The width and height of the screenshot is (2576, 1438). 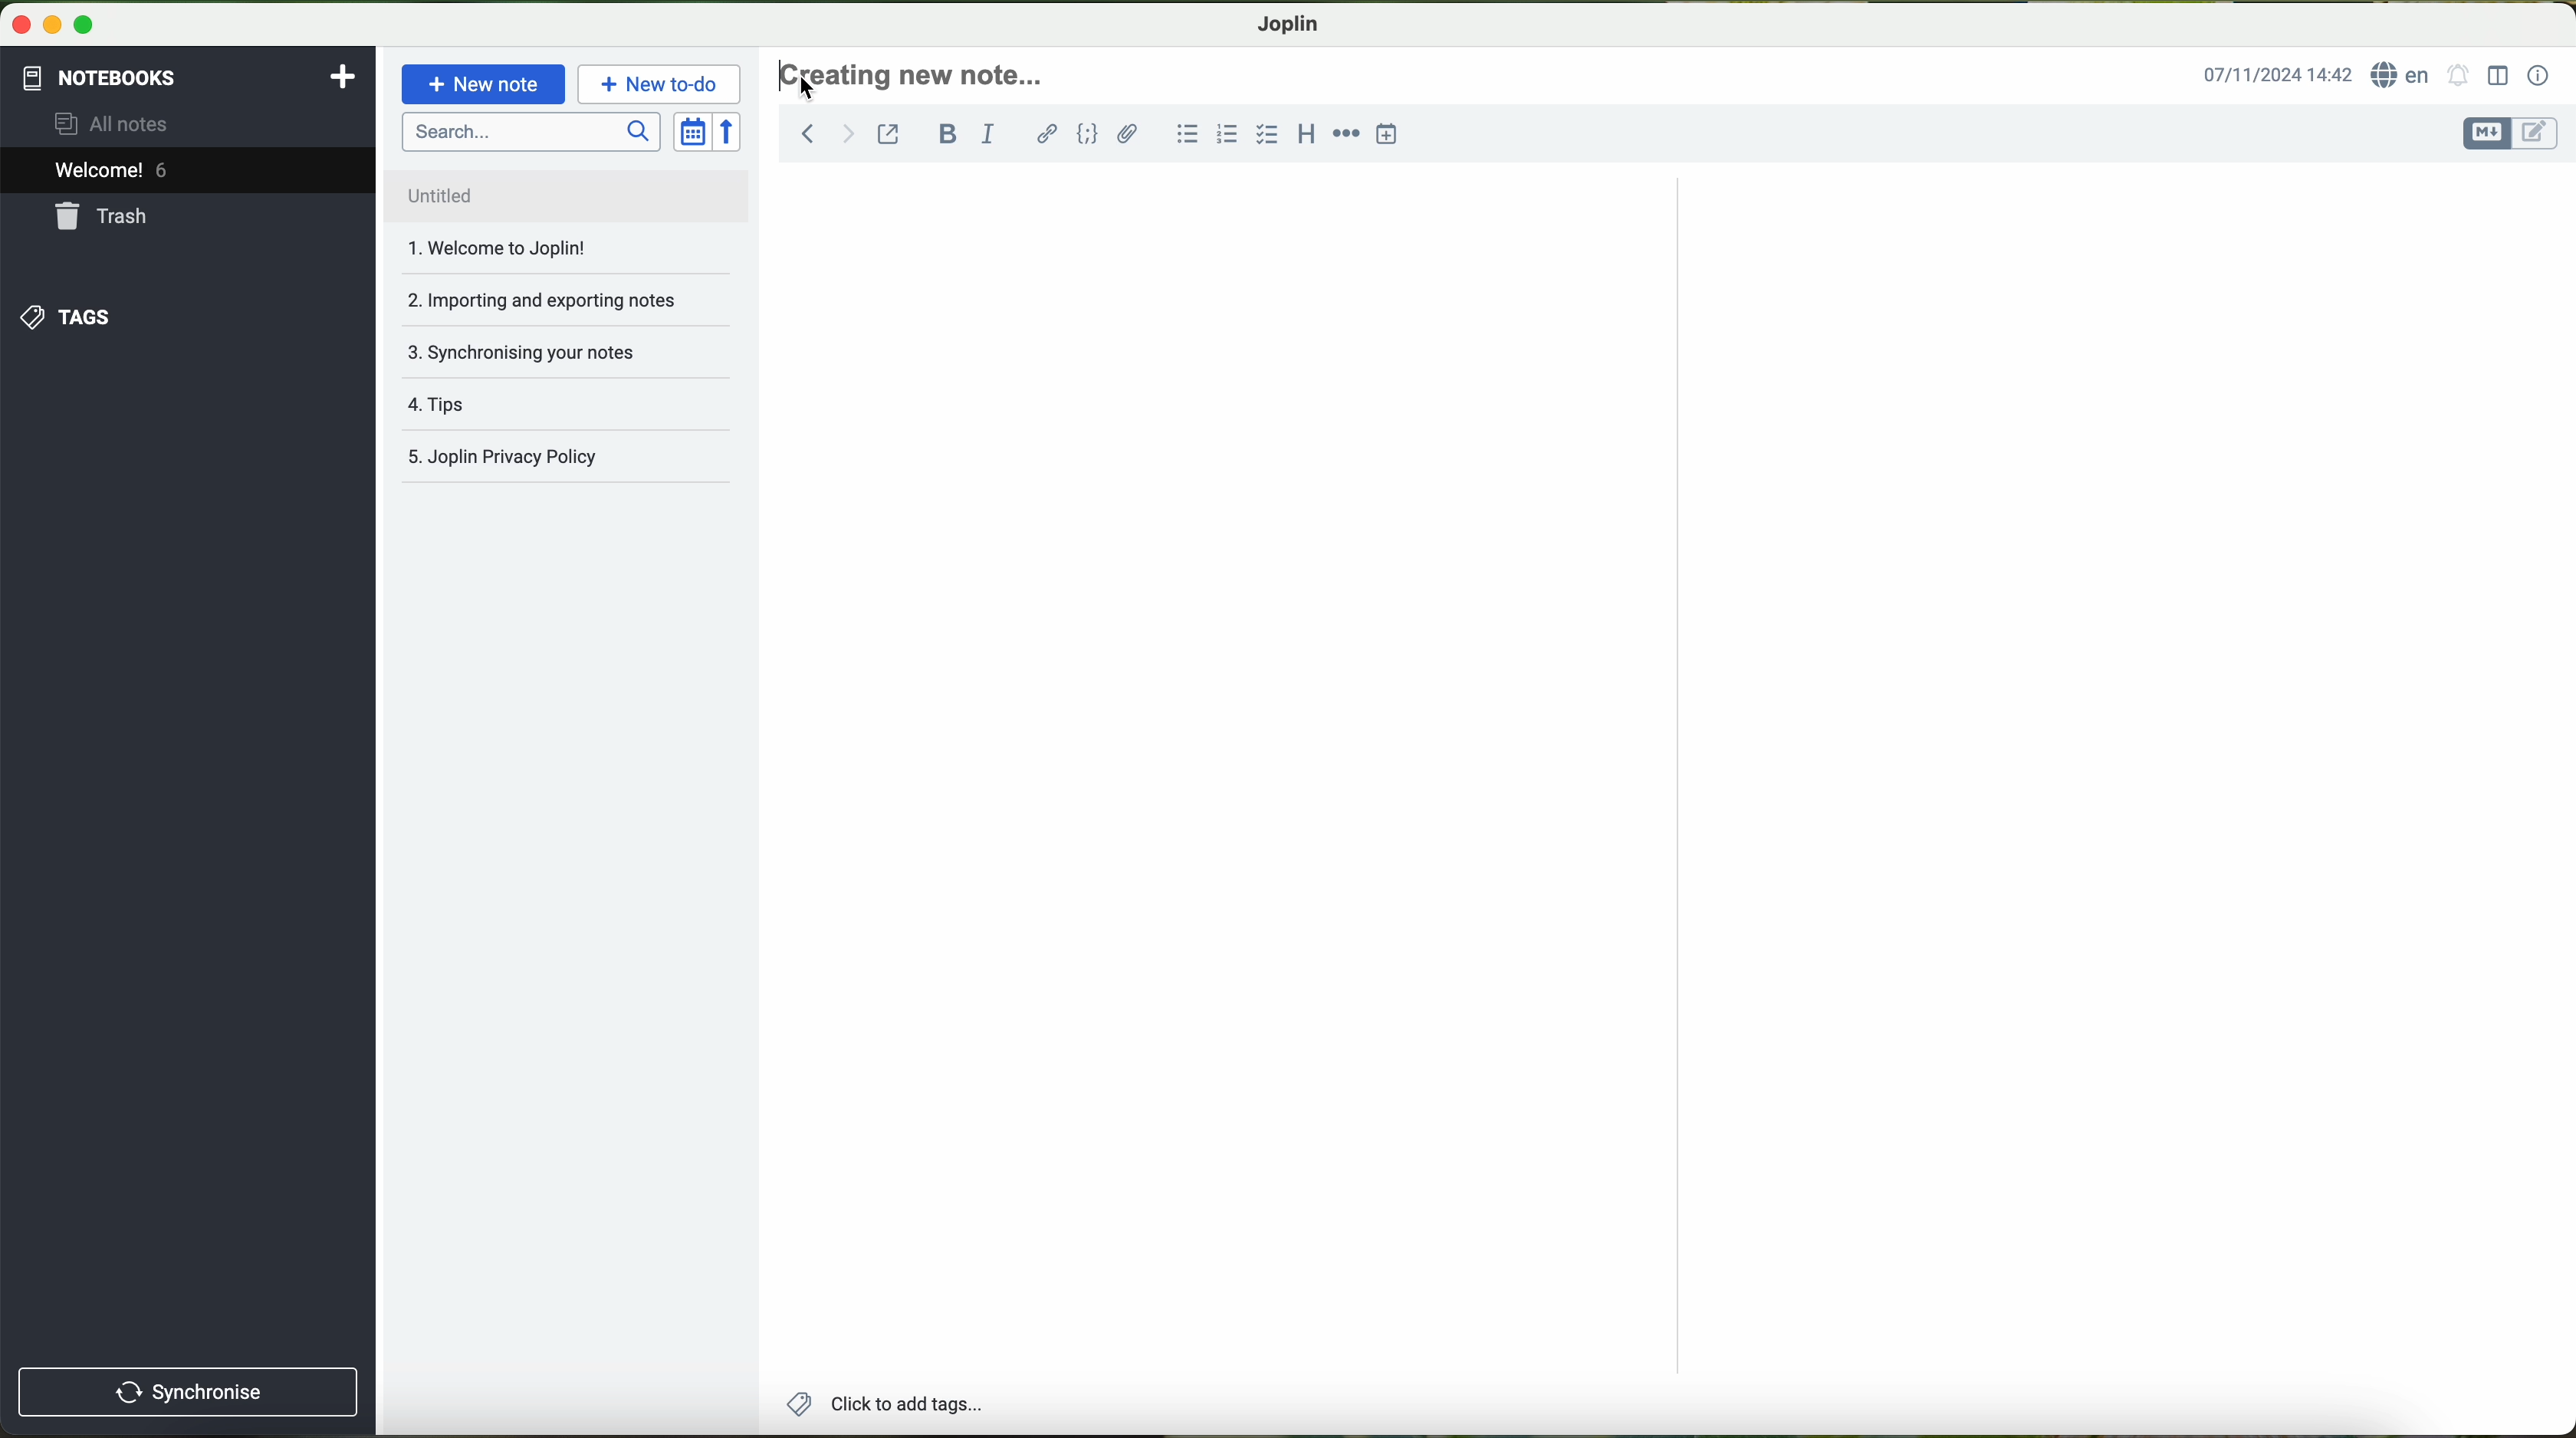 I want to click on checkbox, so click(x=1267, y=136).